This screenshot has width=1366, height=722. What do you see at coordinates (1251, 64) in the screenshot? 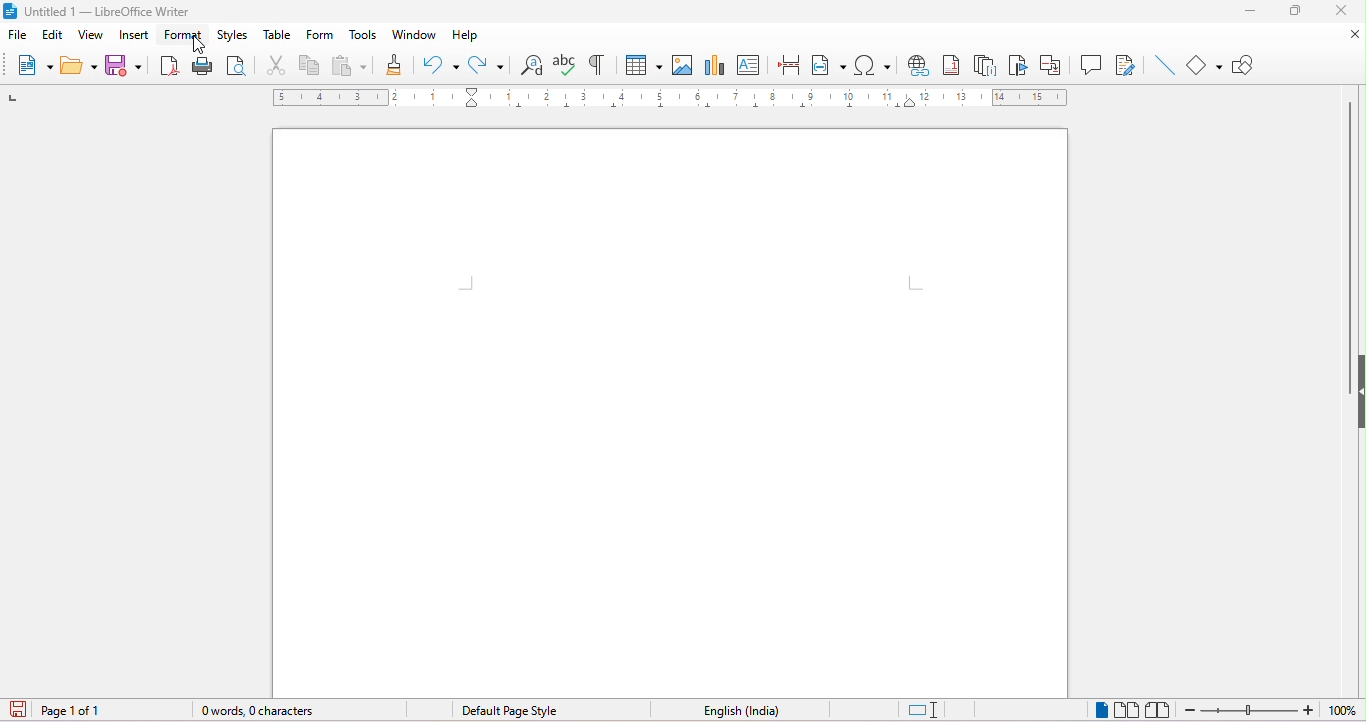
I see `show draw functions` at bounding box center [1251, 64].